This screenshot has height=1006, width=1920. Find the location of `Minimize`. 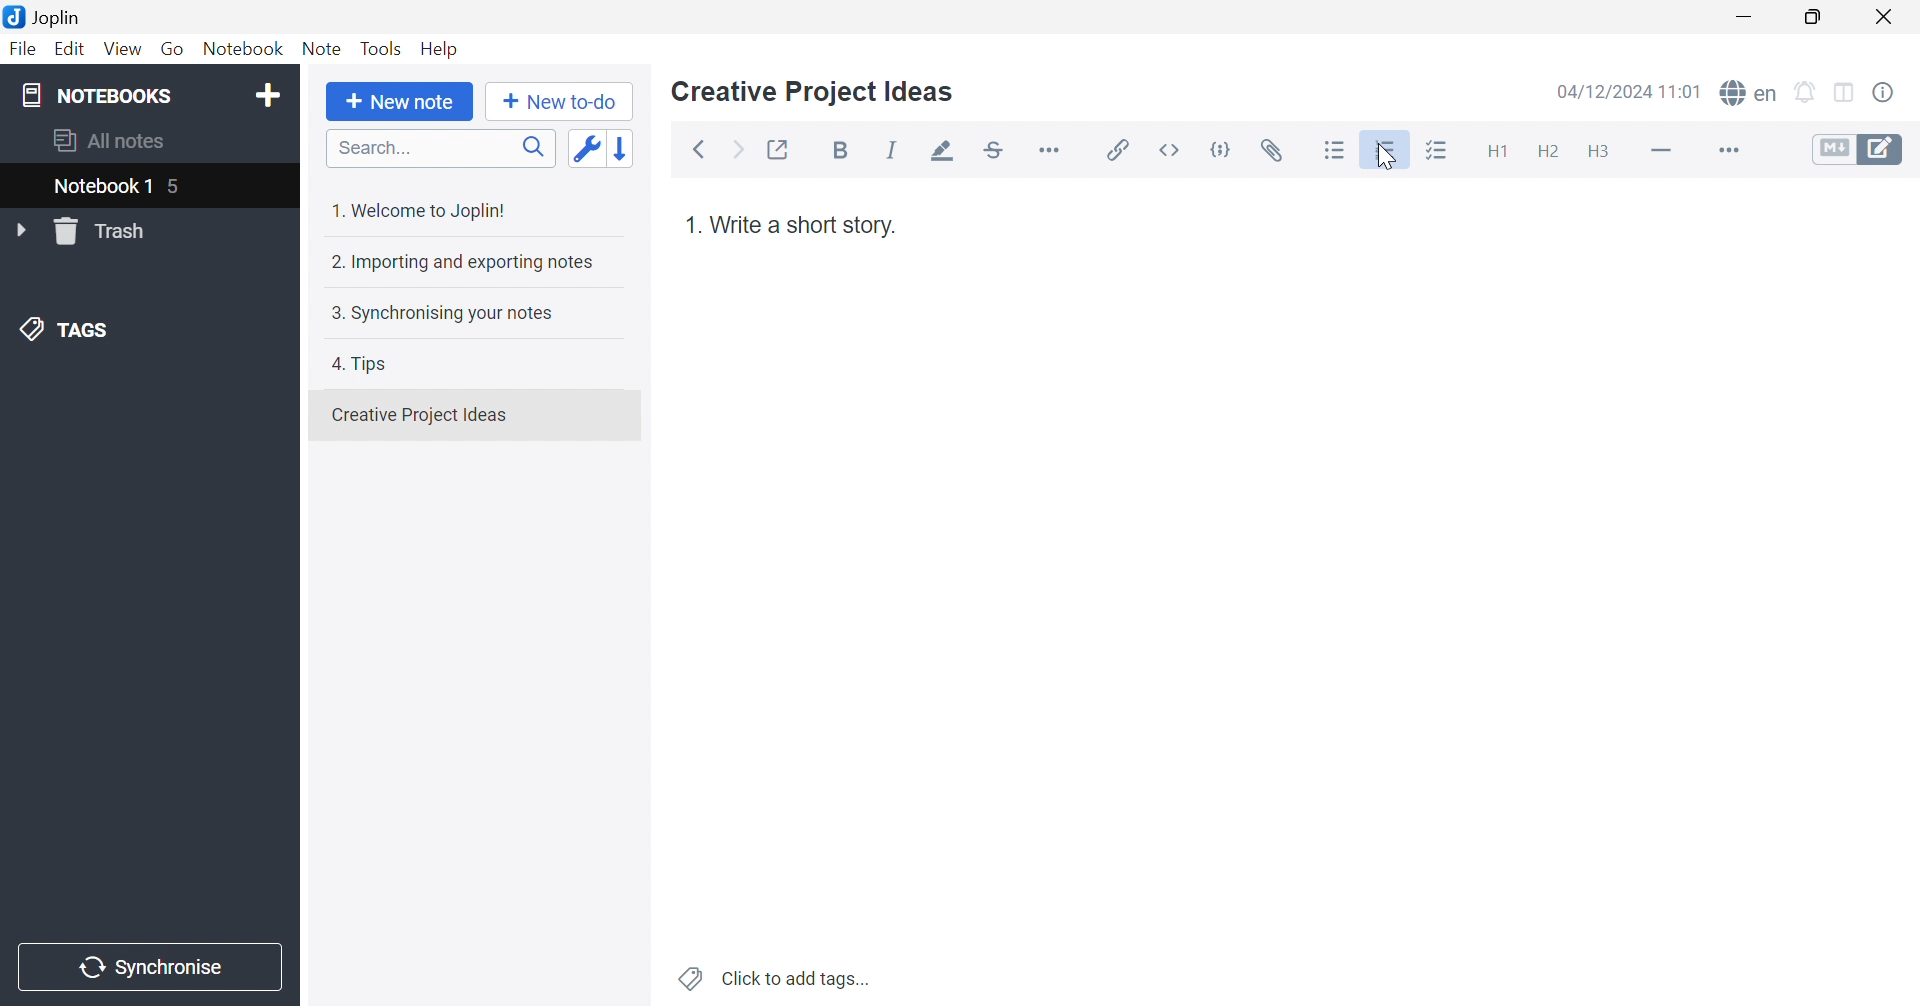

Minimize is located at coordinates (1751, 17).